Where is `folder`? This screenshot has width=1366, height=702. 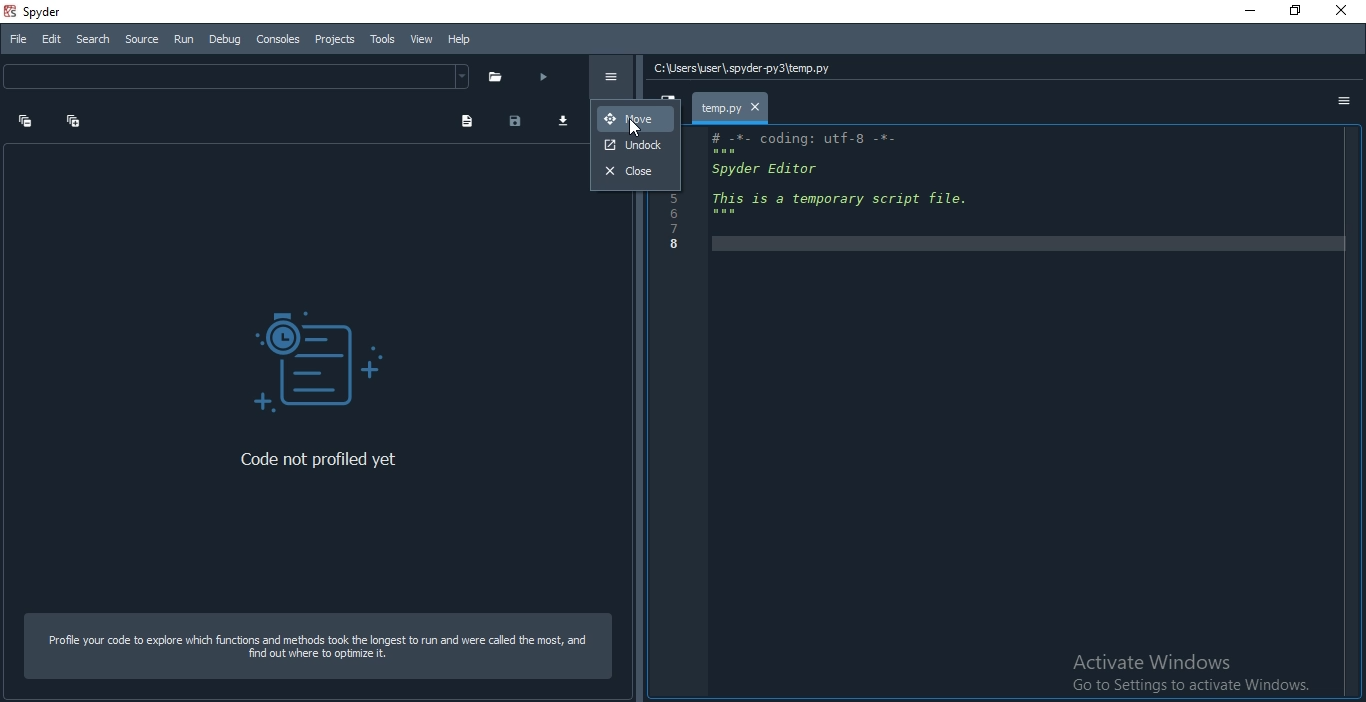 folder is located at coordinates (496, 77).